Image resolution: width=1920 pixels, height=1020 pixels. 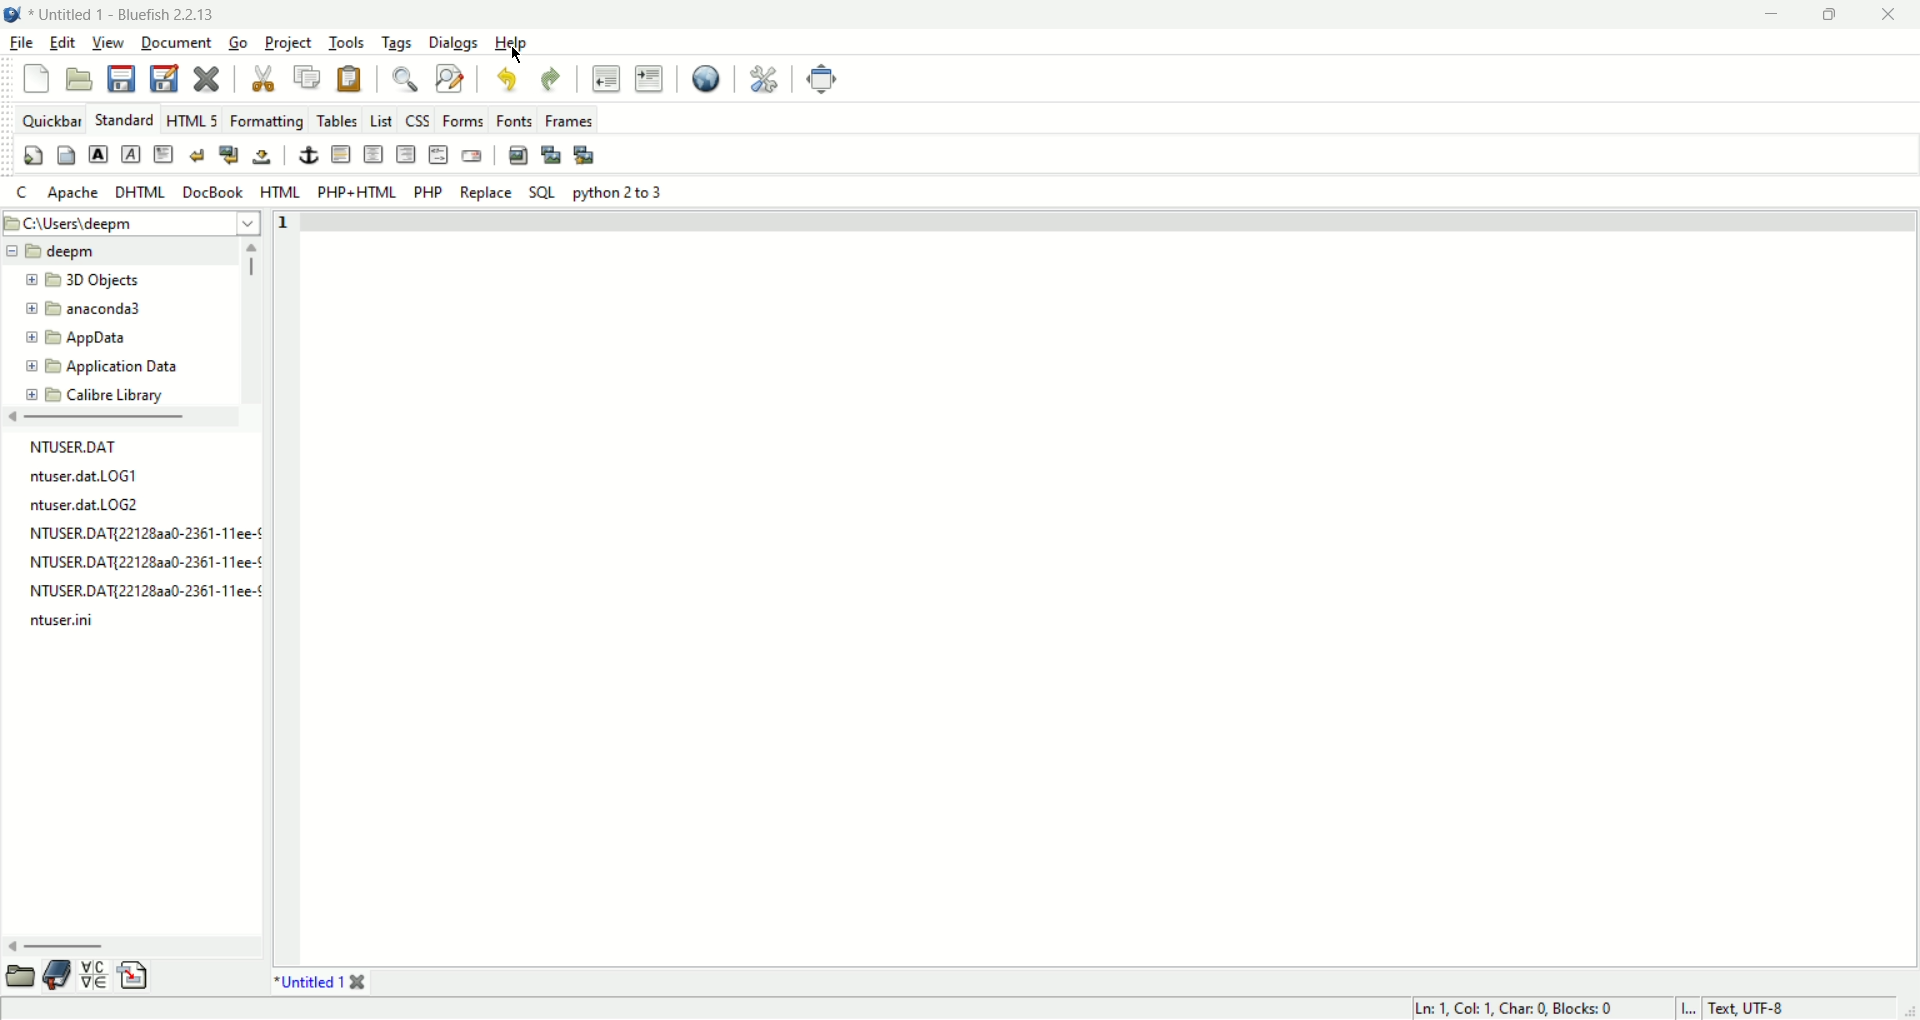 What do you see at coordinates (264, 154) in the screenshot?
I see `non breaking space` at bounding box center [264, 154].